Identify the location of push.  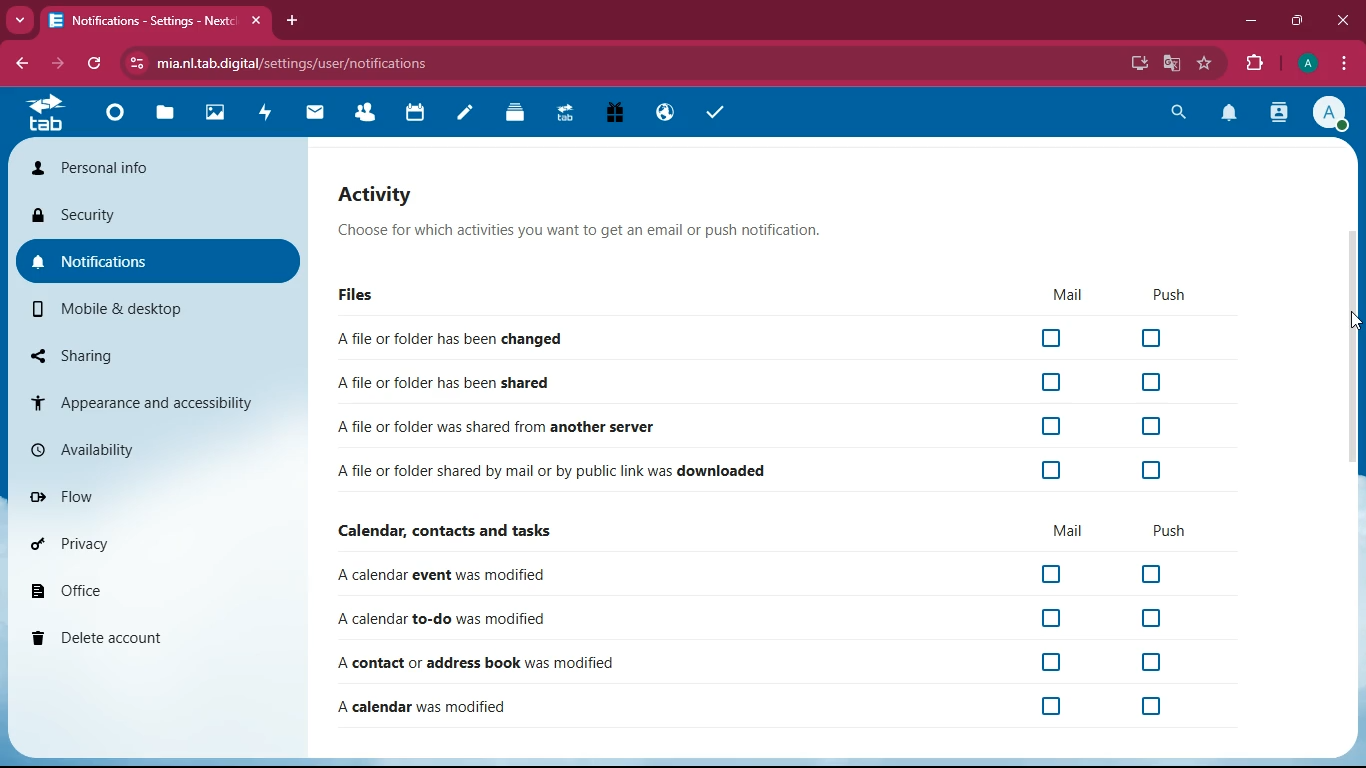
(1172, 532).